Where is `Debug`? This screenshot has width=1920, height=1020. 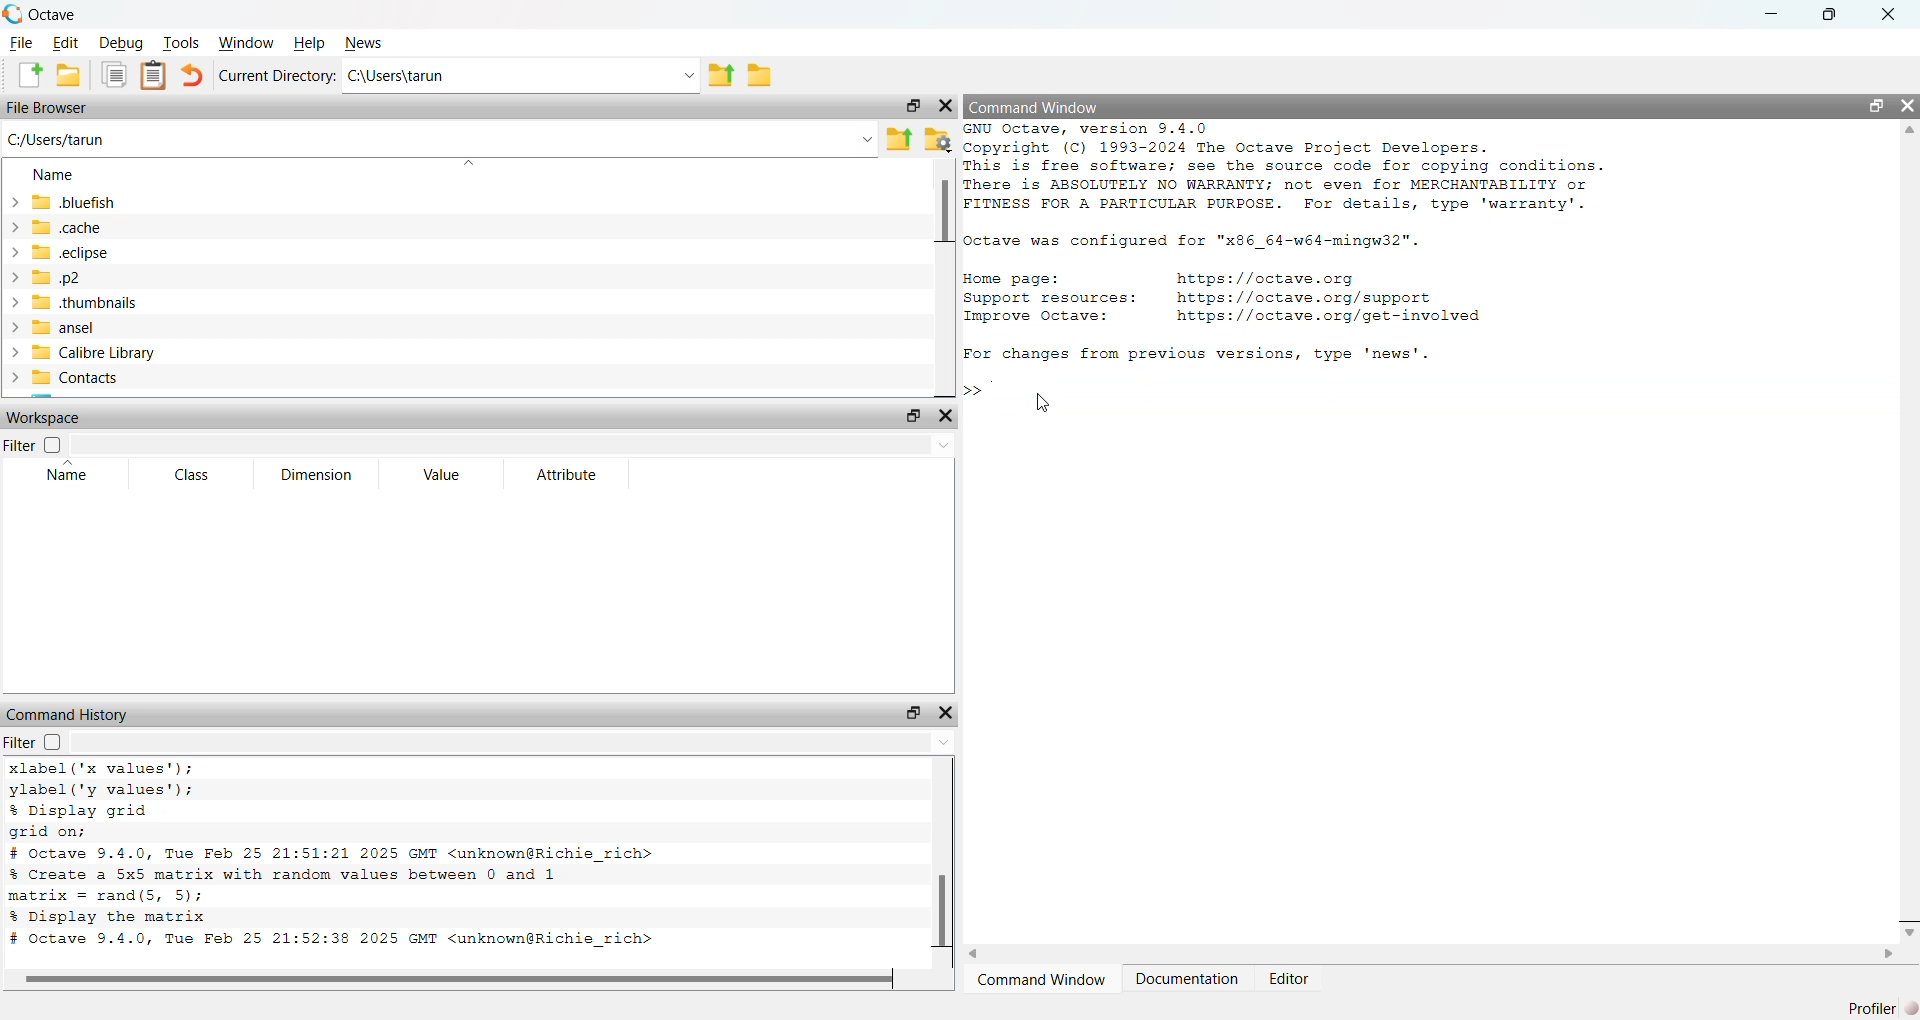
Debug is located at coordinates (122, 44).